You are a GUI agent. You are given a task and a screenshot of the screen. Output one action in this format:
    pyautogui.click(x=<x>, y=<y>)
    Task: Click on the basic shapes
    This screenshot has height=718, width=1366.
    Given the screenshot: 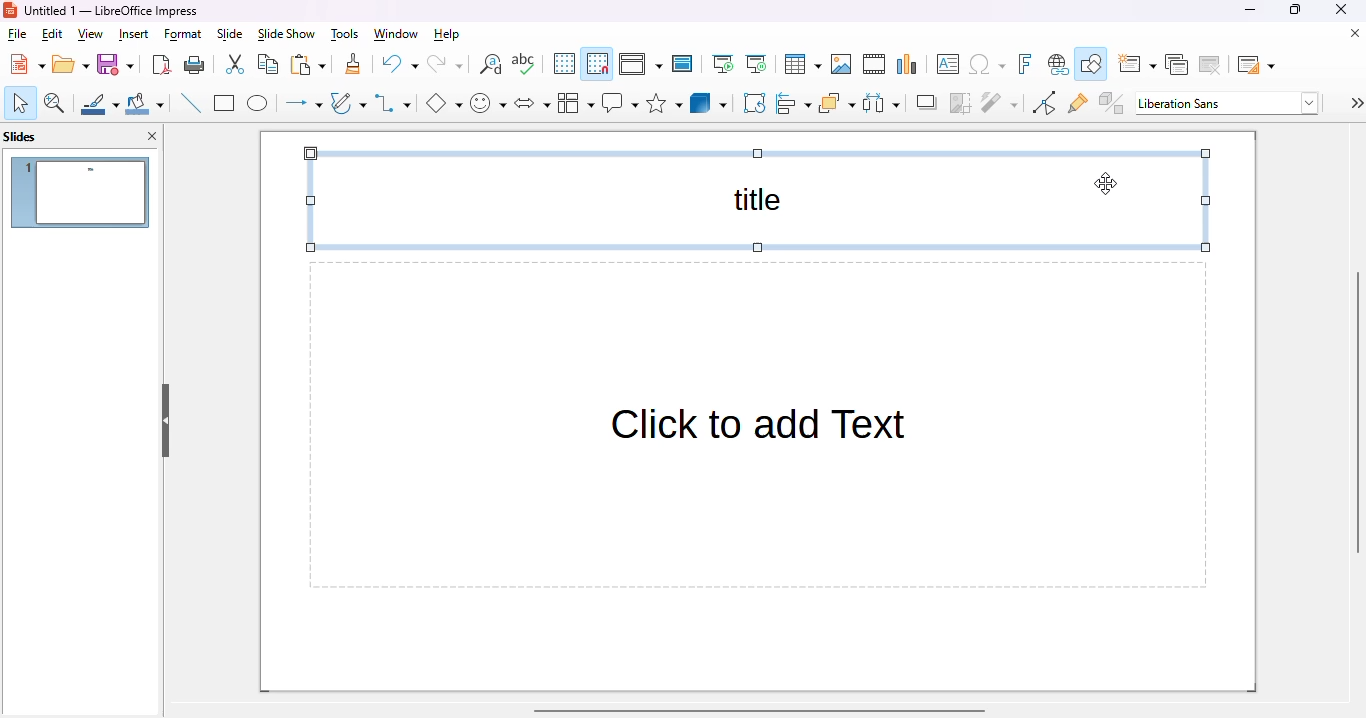 What is the action you would take?
    pyautogui.click(x=444, y=103)
    